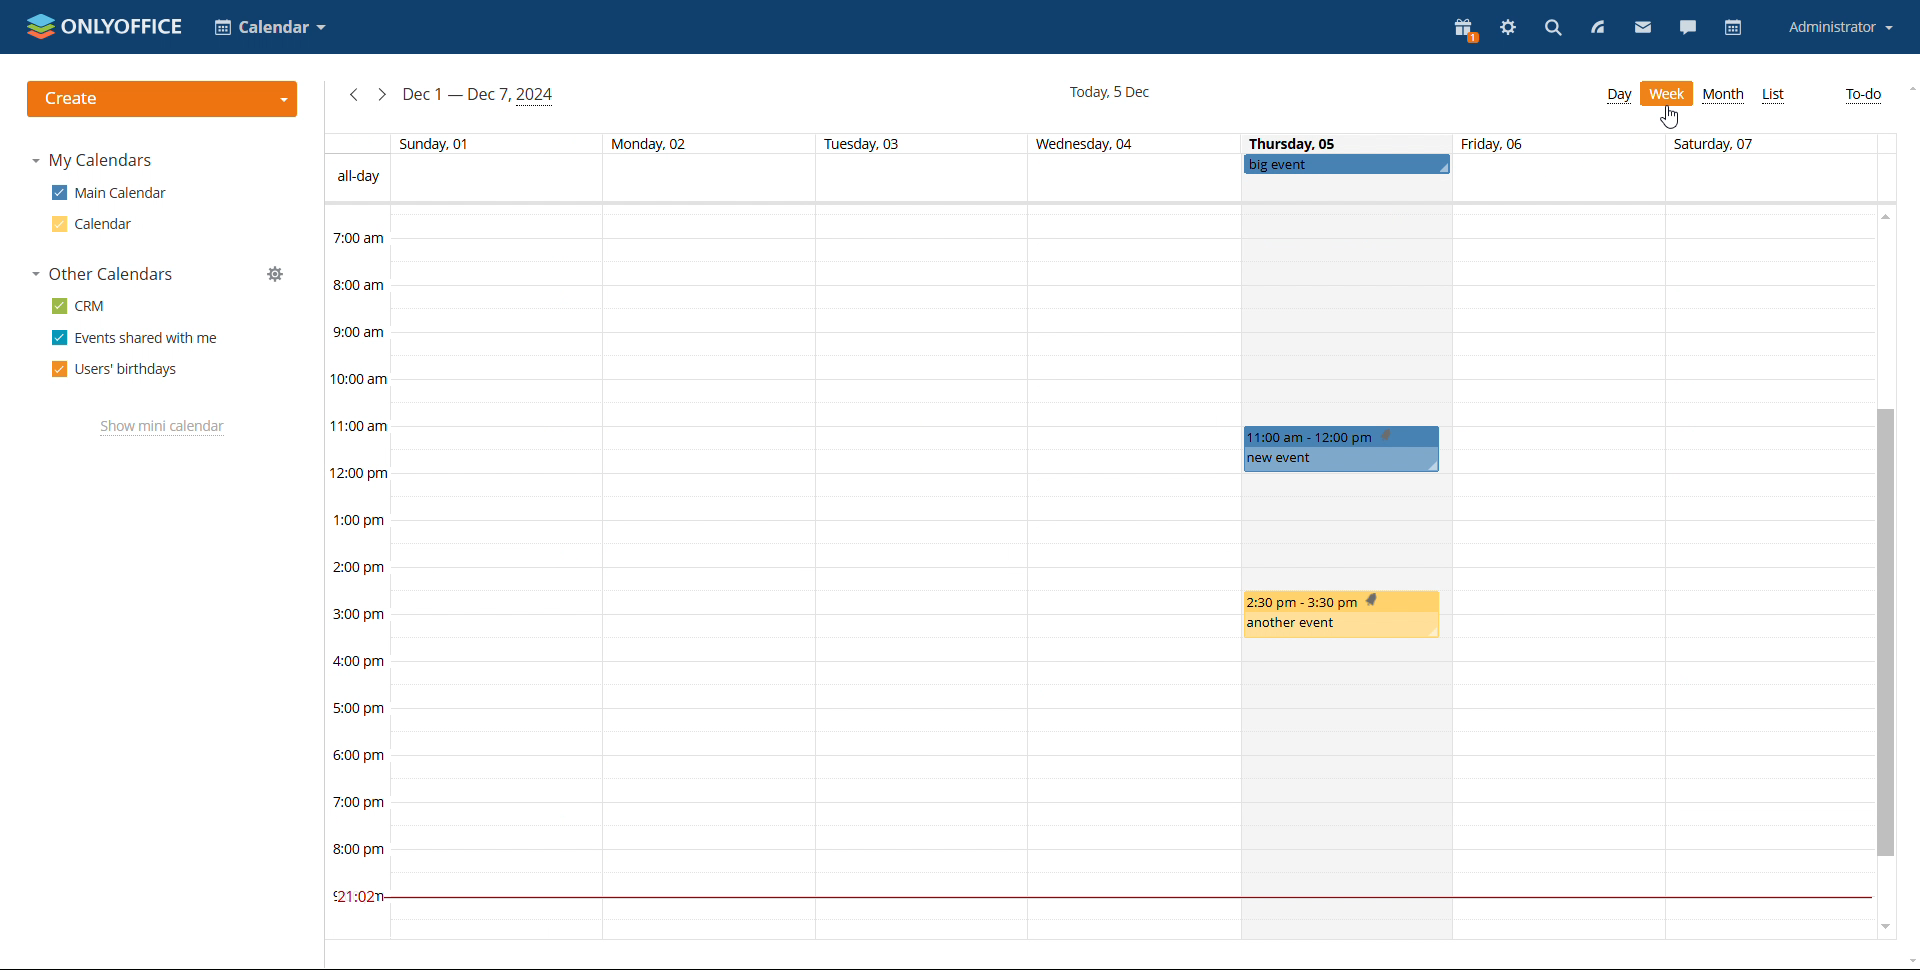 The width and height of the screenshot is (1920, 970). What do you see at coordinates (355, 95) in the screenshot?
I see `previous week` at bounding box center [355, 95].